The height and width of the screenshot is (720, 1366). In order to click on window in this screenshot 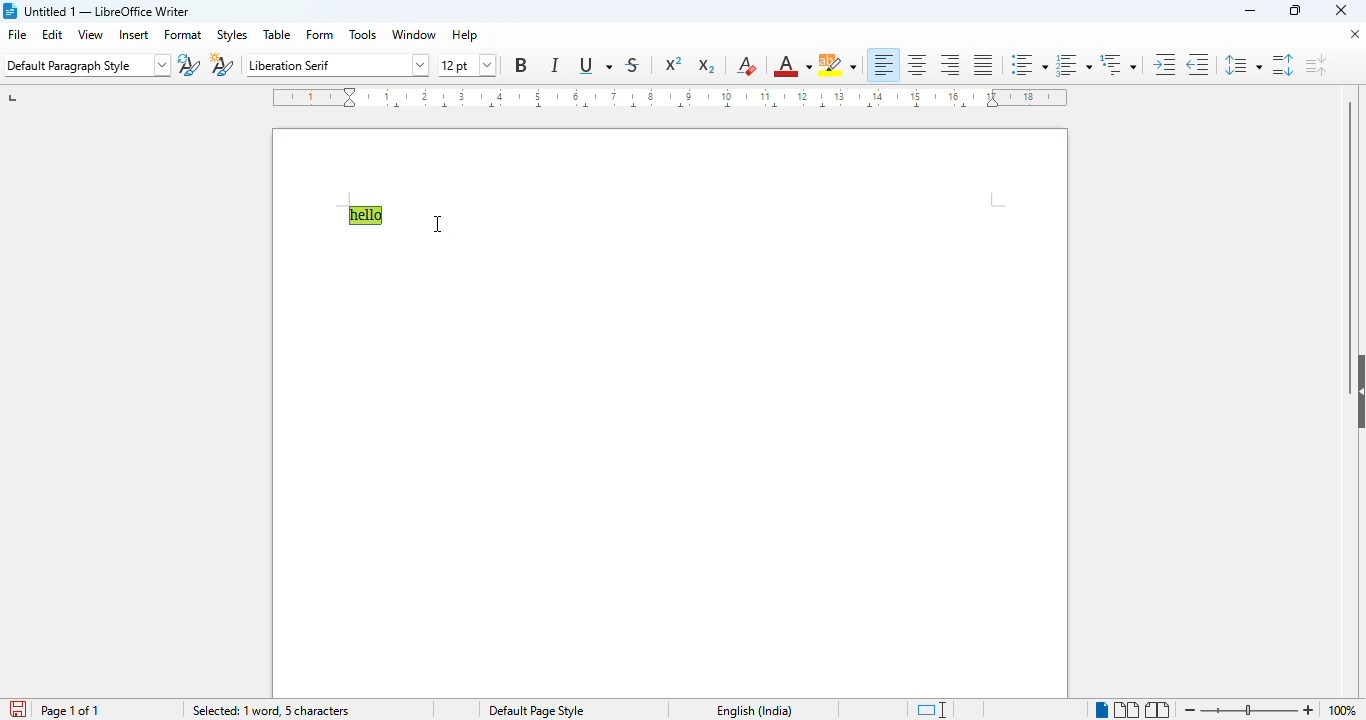, I will do `click(414, 35)`.